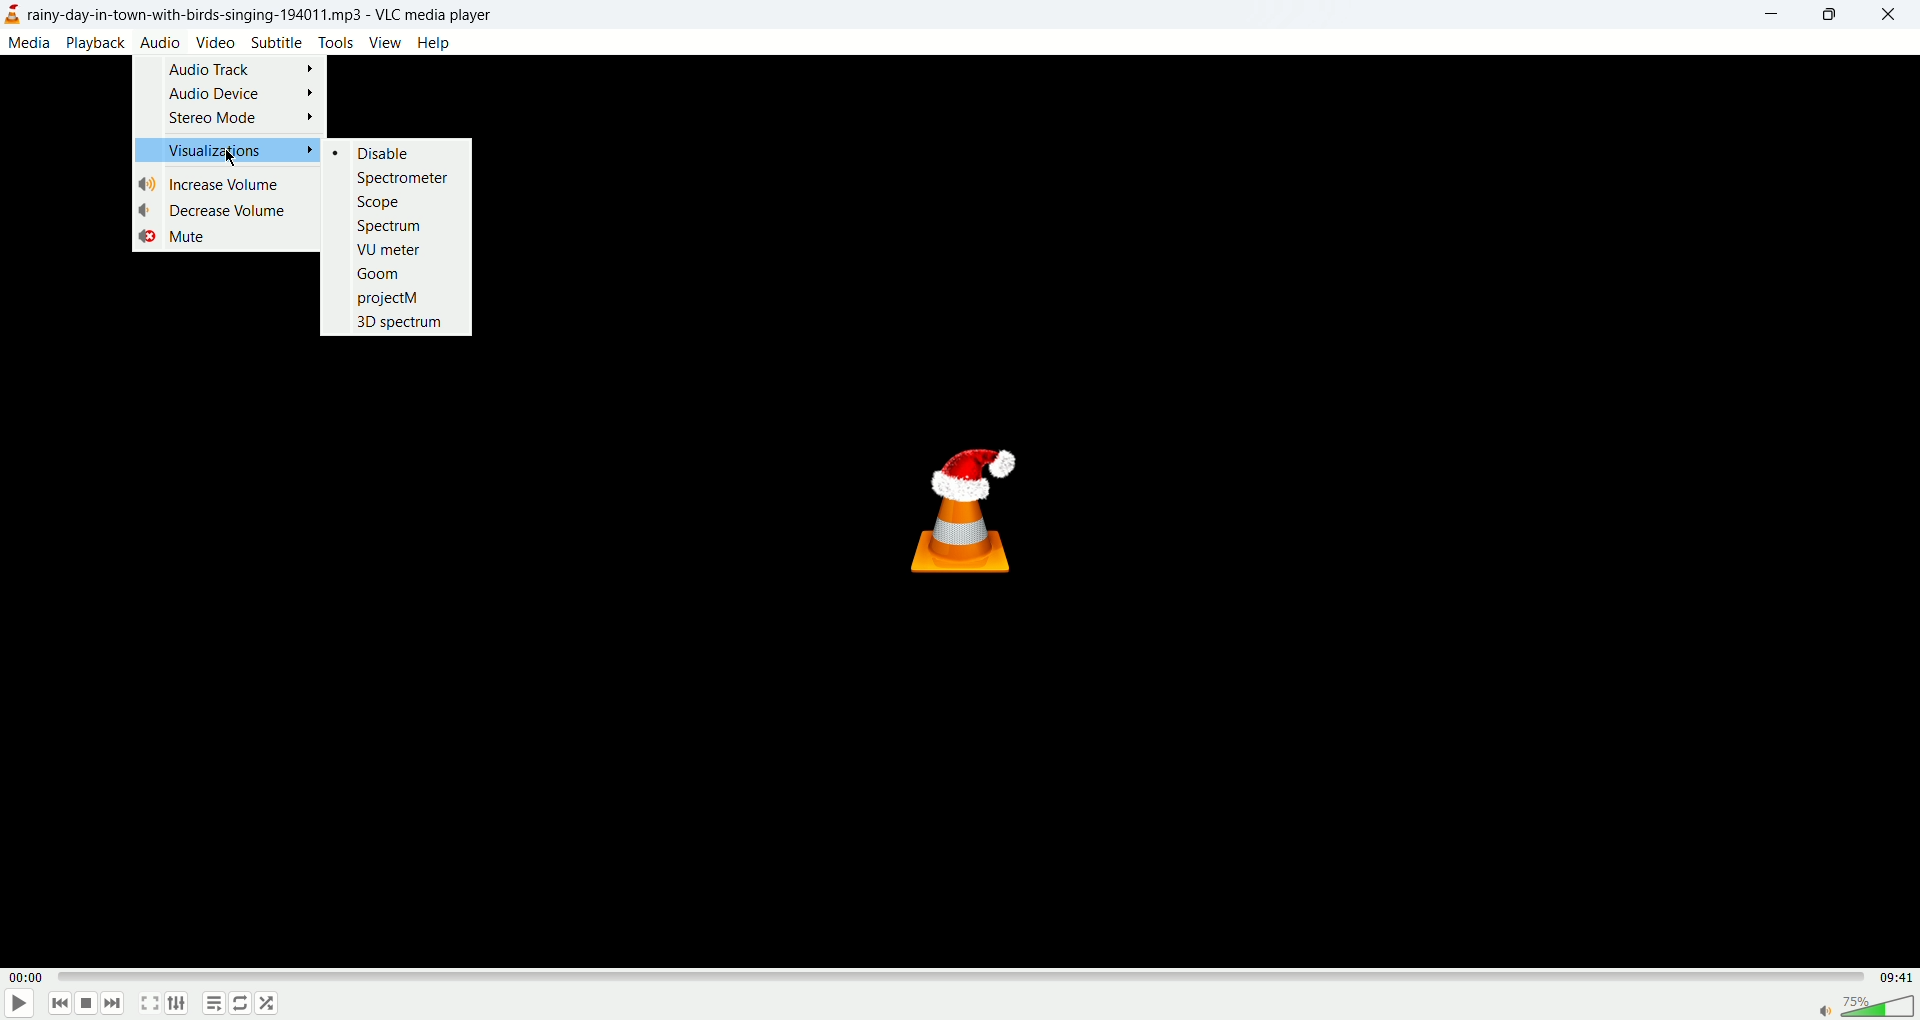 The height and width of the screenshot is (1020, 1920). Describe the element at coordinates (1829, 16) in the screenshot. I see `maximize` at that location.